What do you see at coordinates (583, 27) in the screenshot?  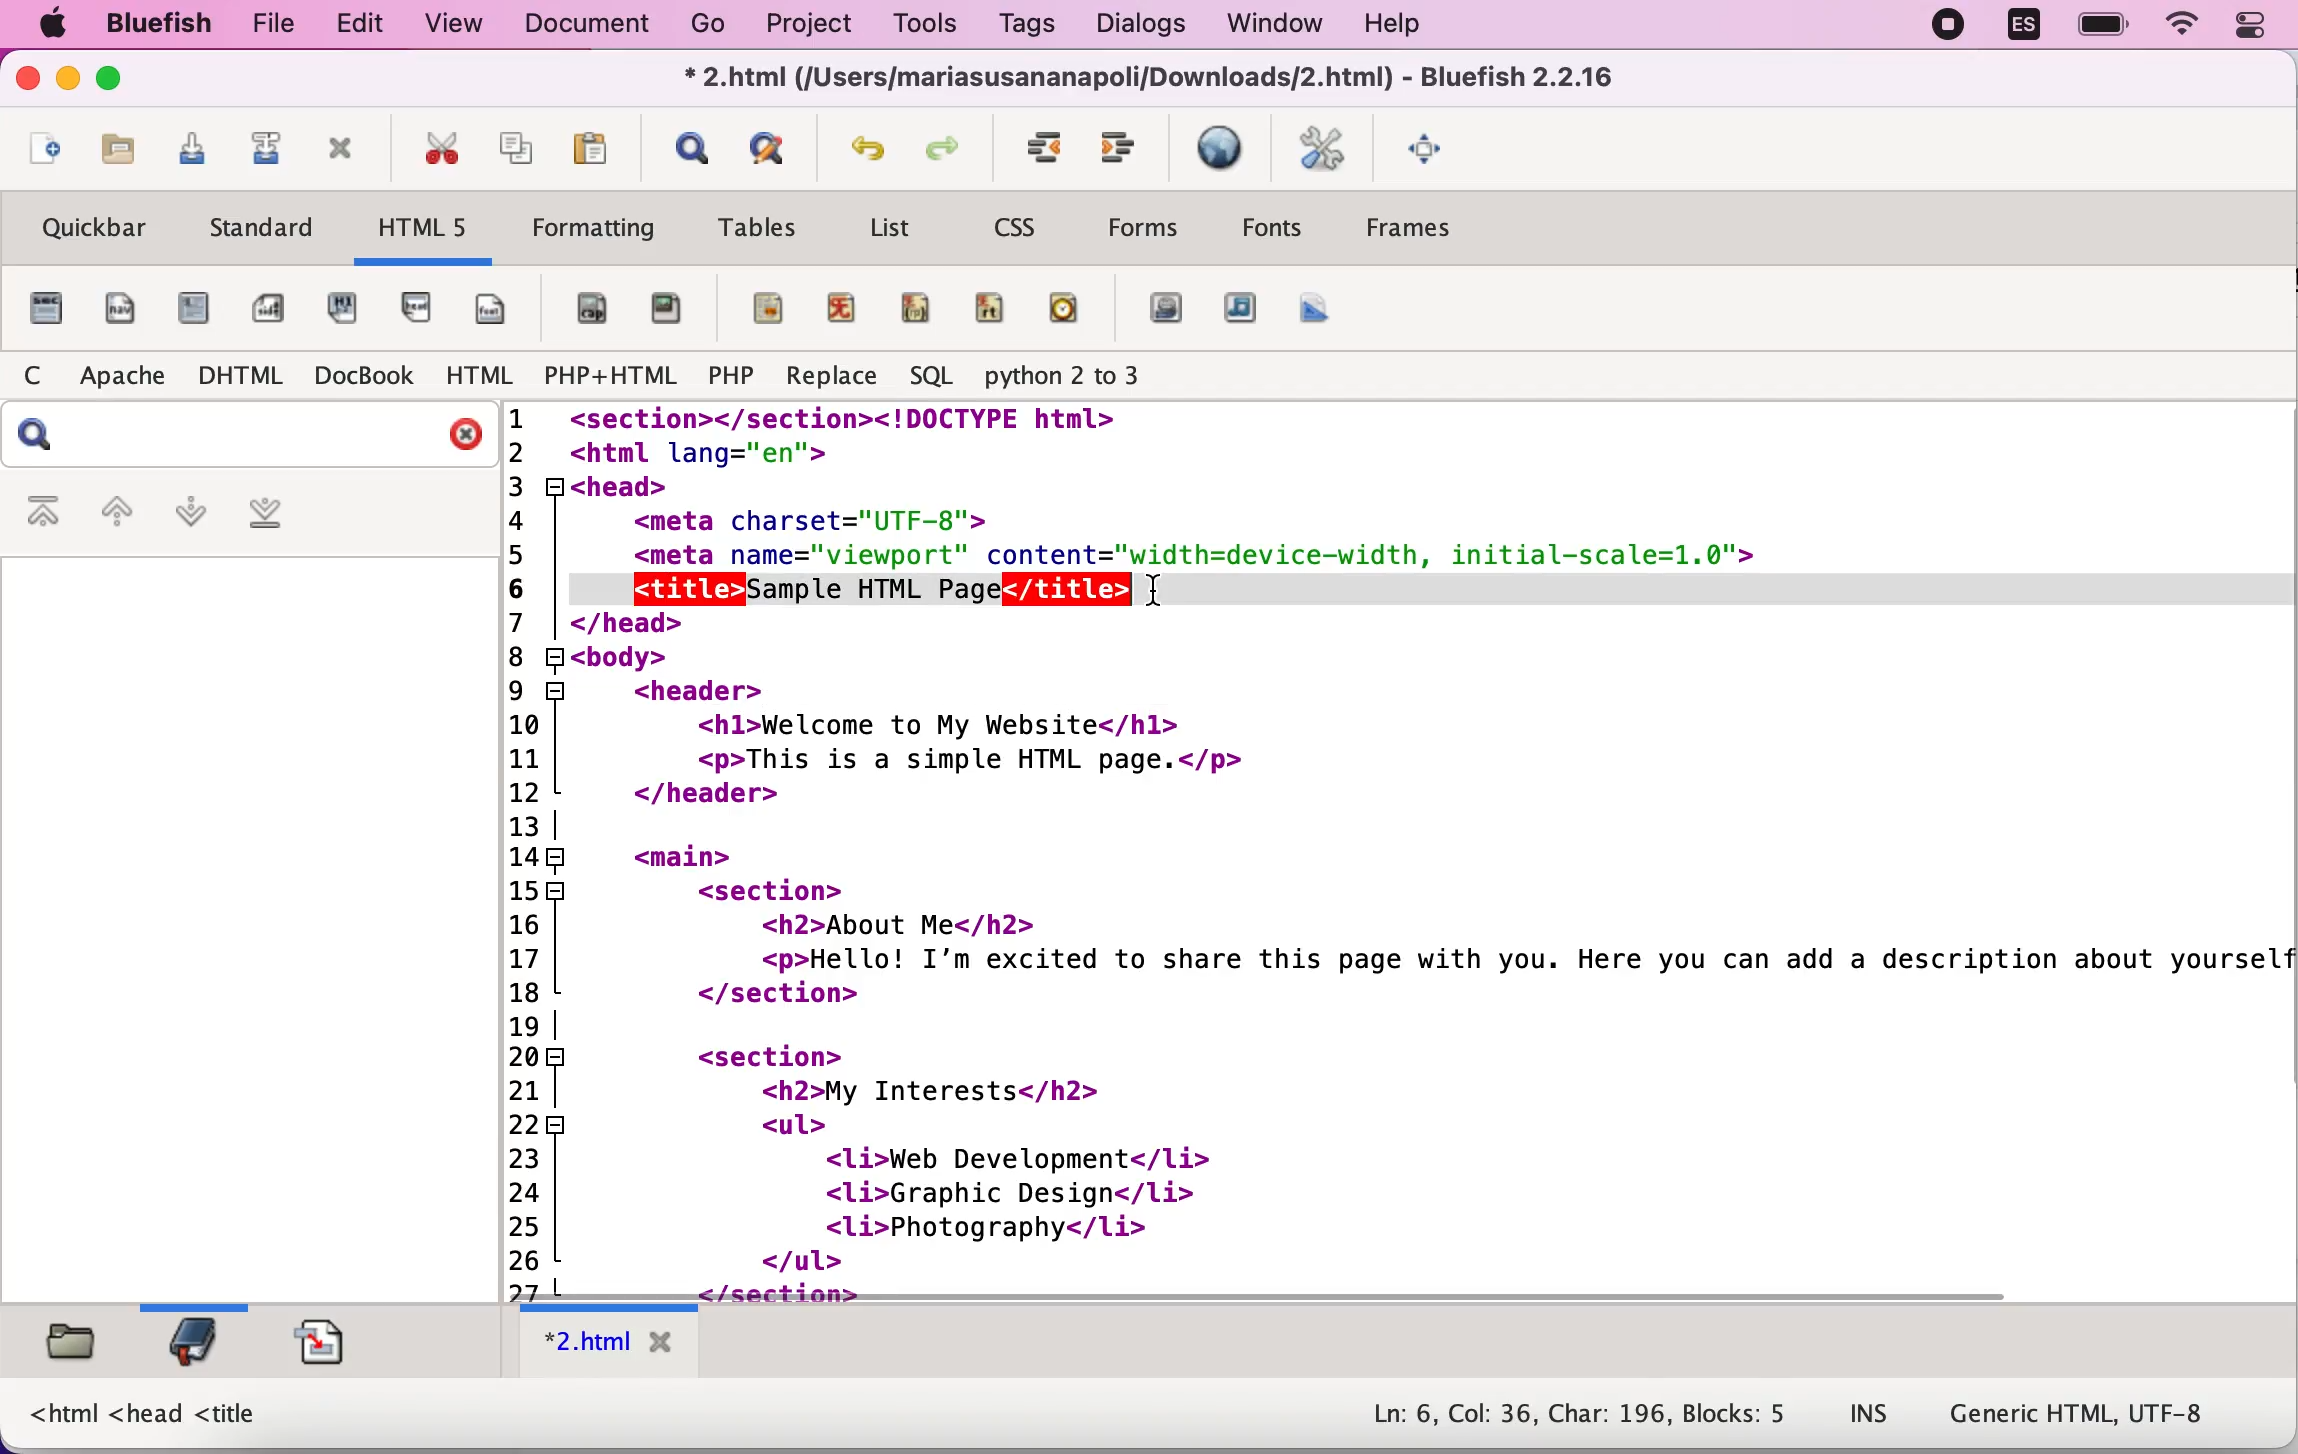 I see `document` at bounding box center [583, 27].